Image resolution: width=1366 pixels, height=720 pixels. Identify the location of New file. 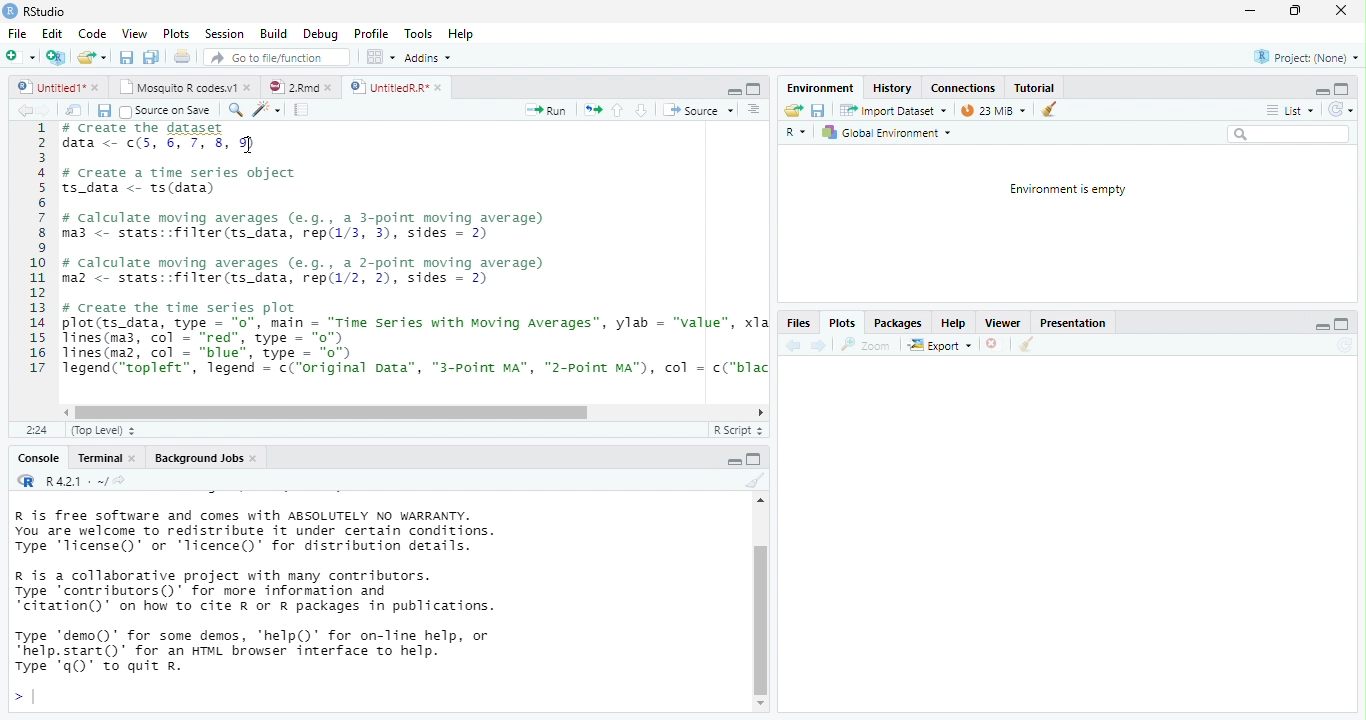
(19, 57).